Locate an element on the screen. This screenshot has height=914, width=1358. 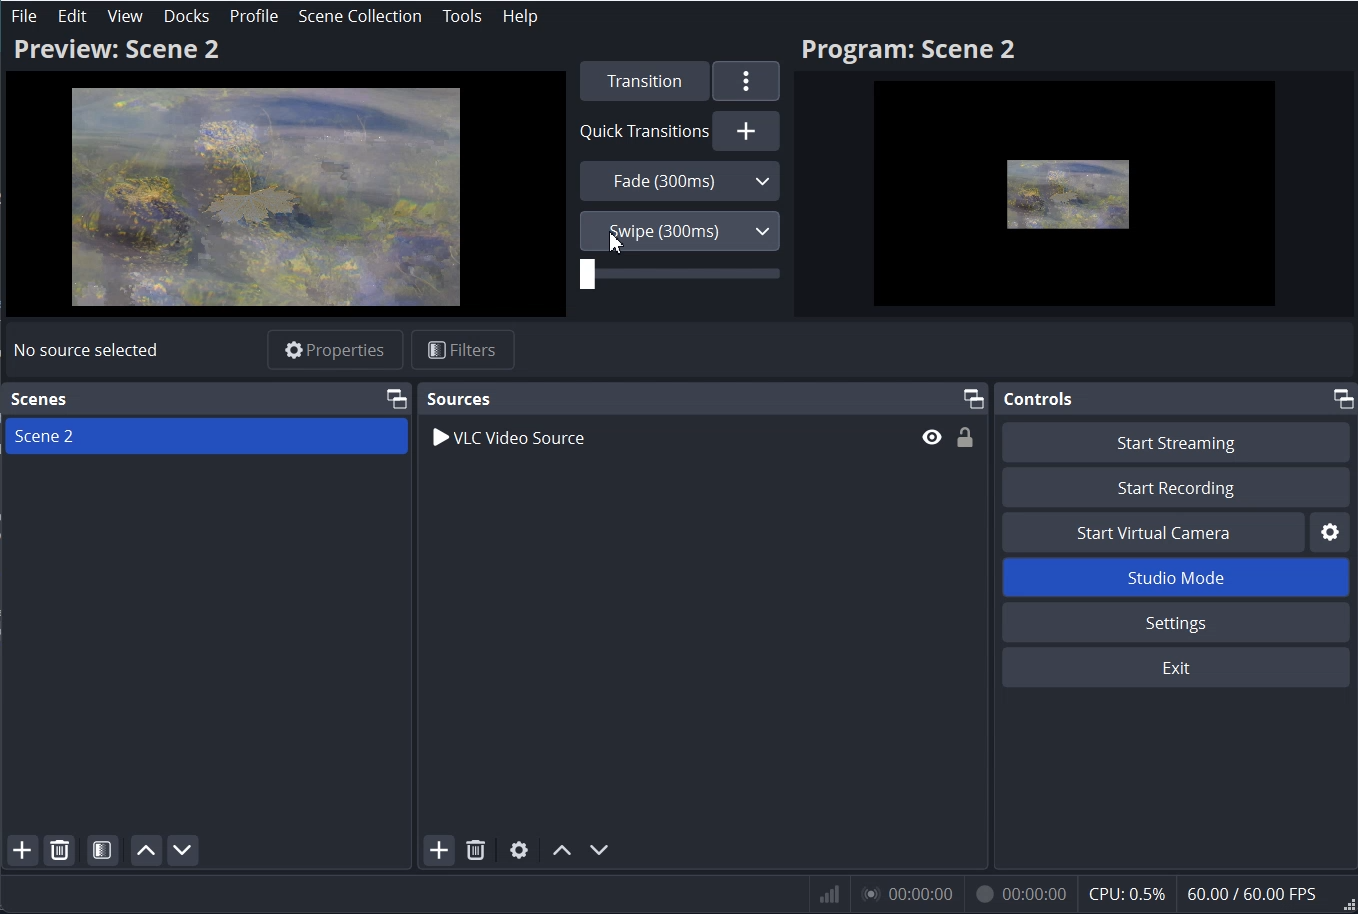
Filters is located at coordinates (464, 349).